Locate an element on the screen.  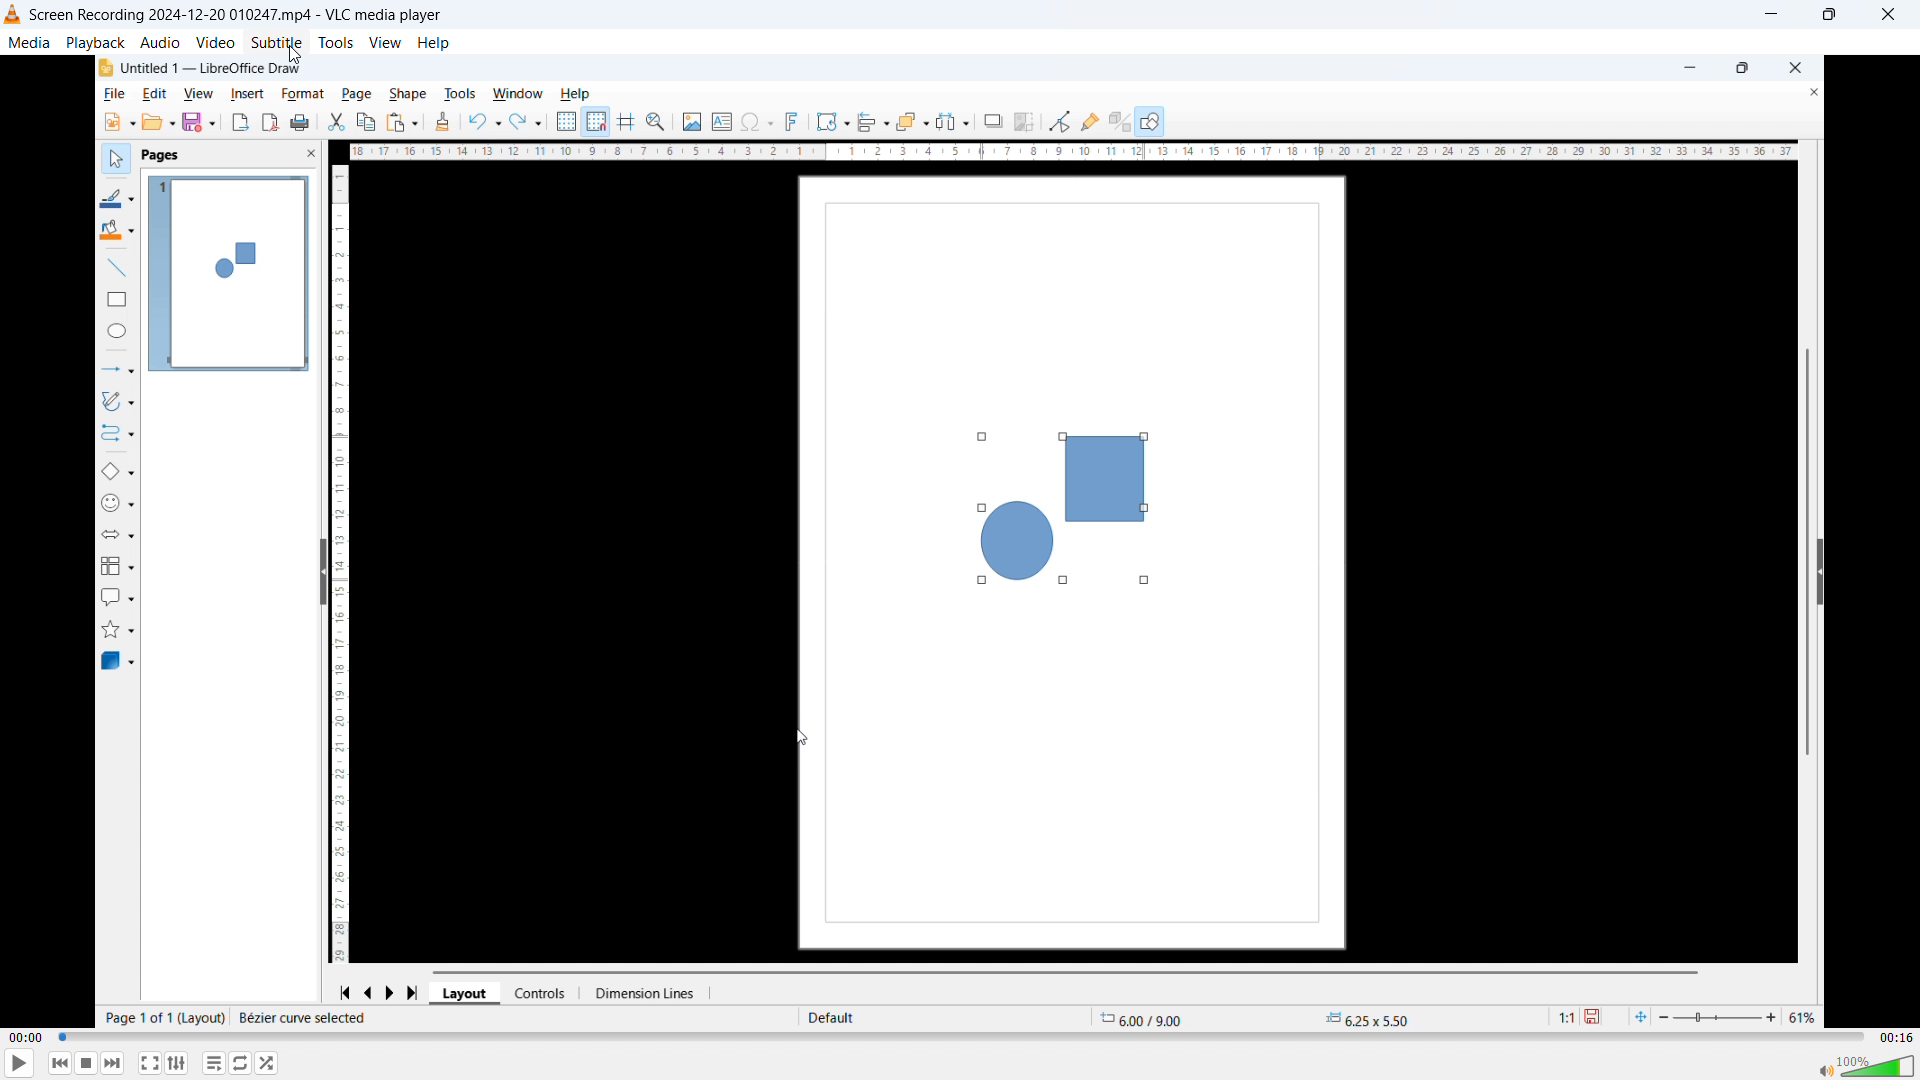
Play  is located at coordinates (20, 1064).